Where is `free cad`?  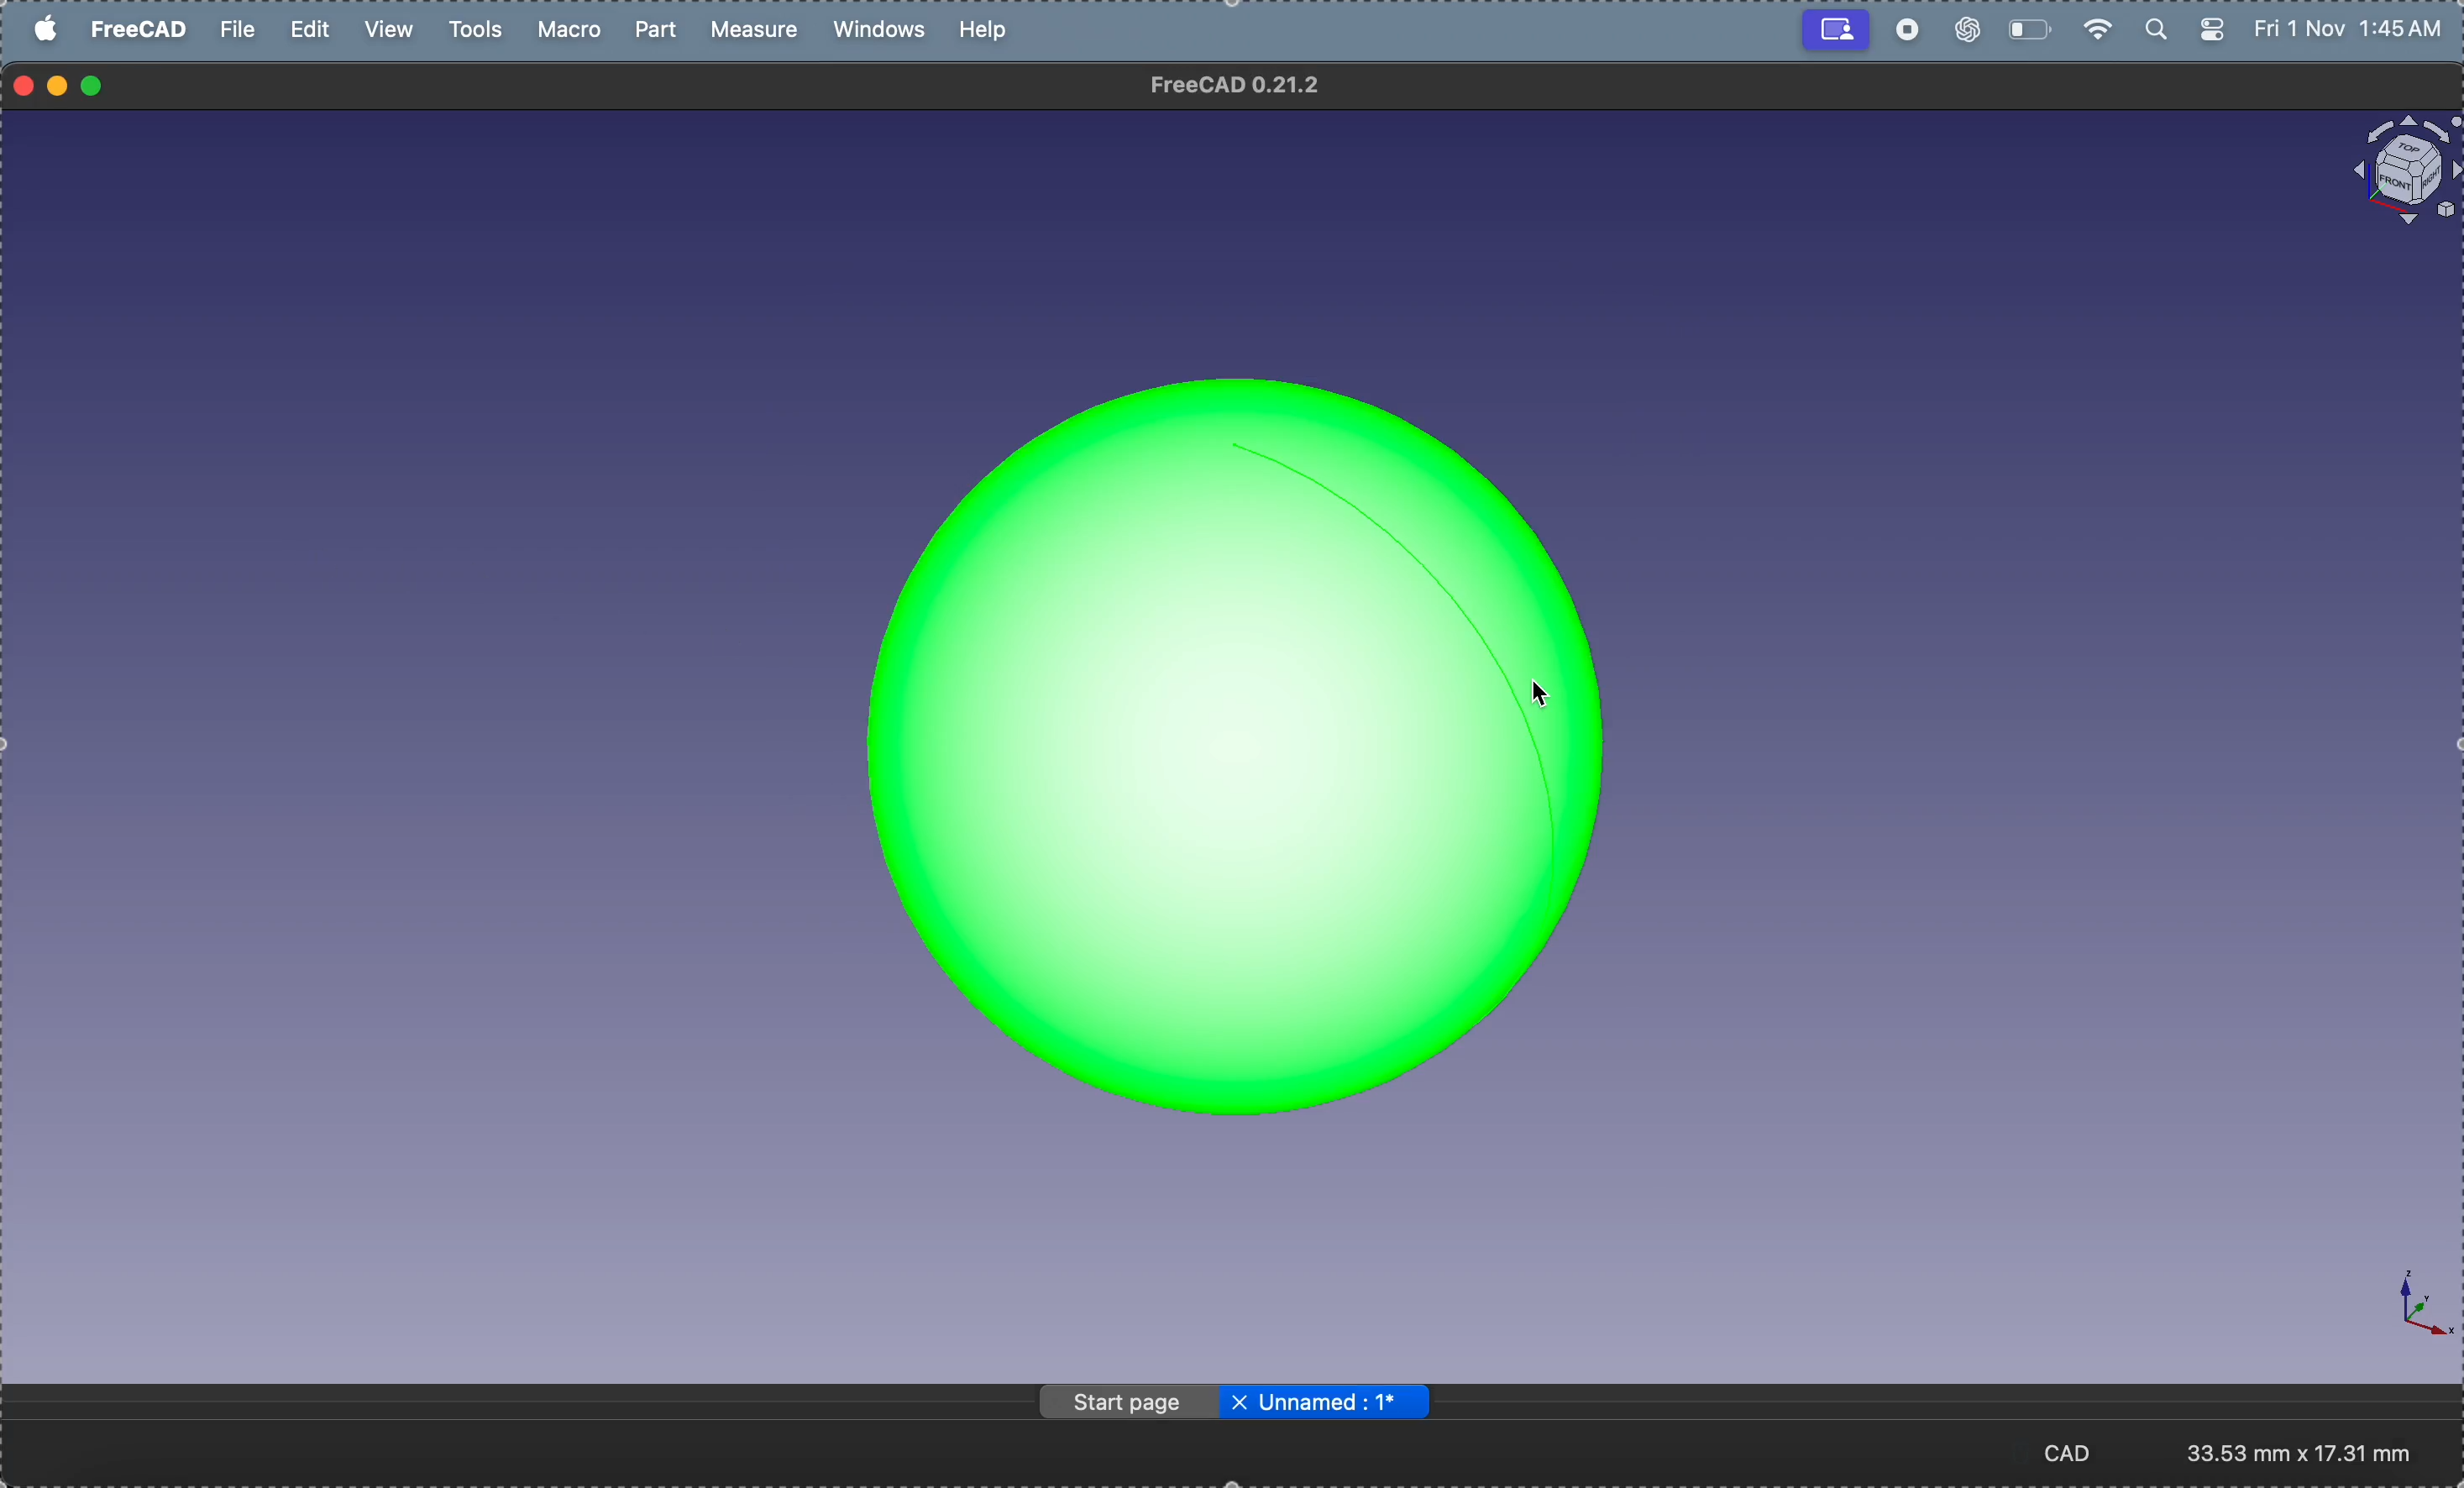
free cad is located at coordinates (141, 33).